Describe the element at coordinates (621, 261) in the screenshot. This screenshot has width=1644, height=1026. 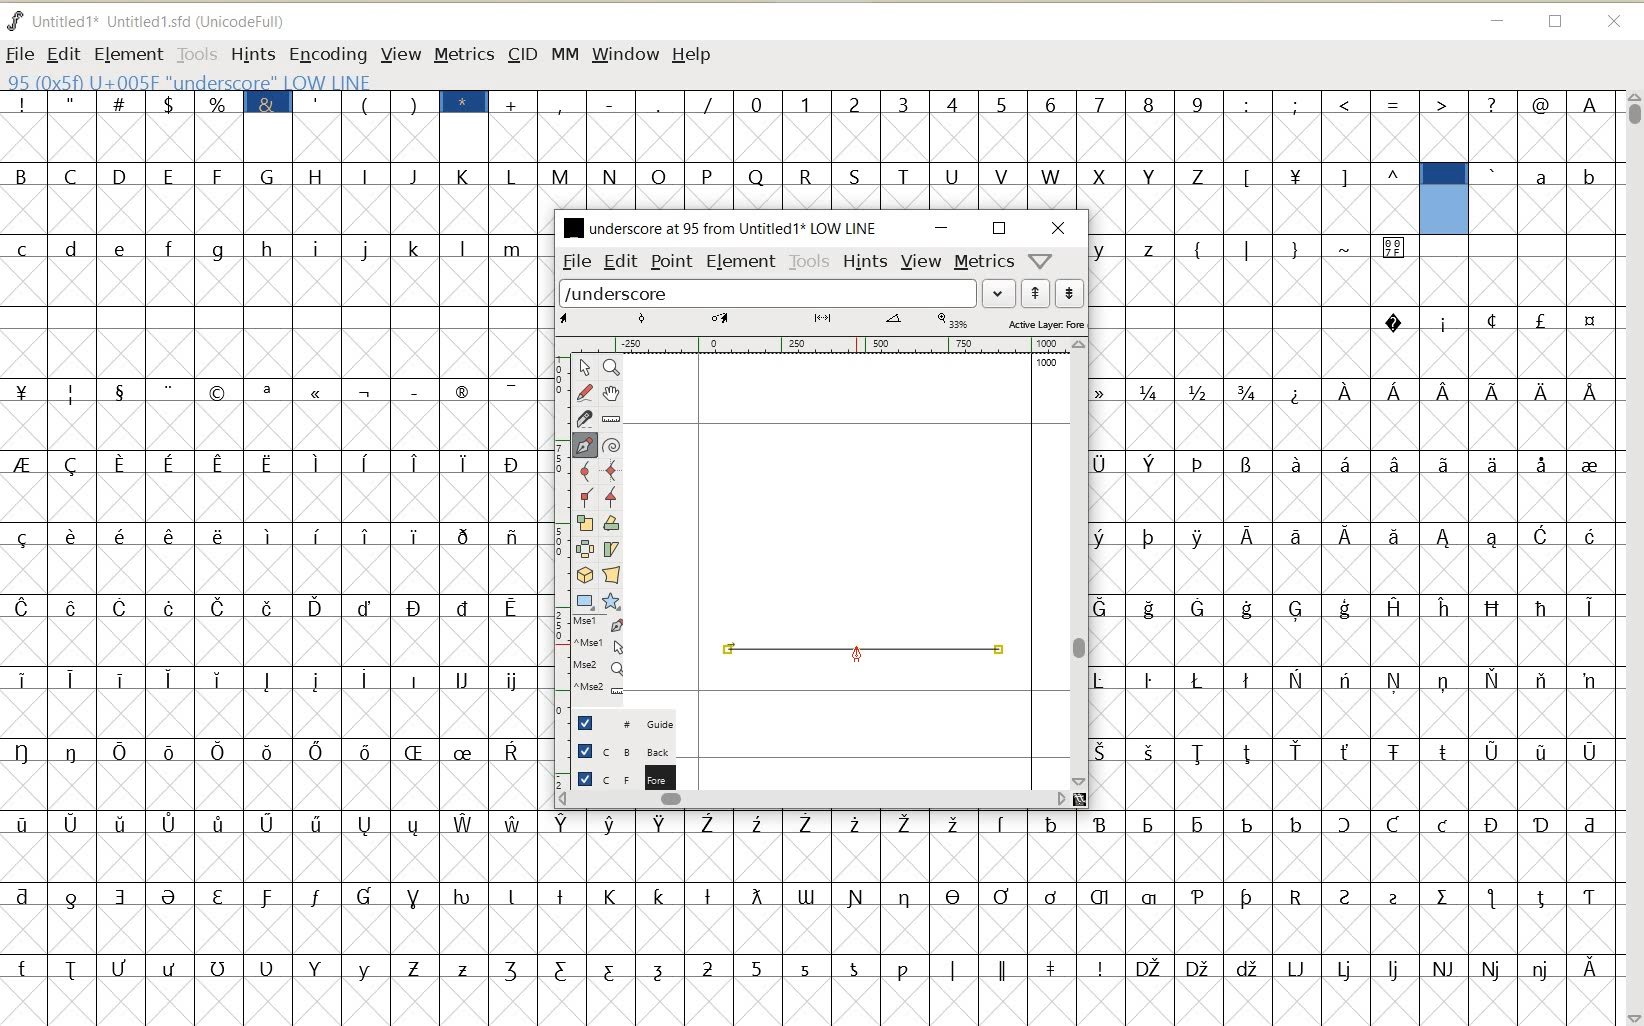
I see `EDIT` at that location.